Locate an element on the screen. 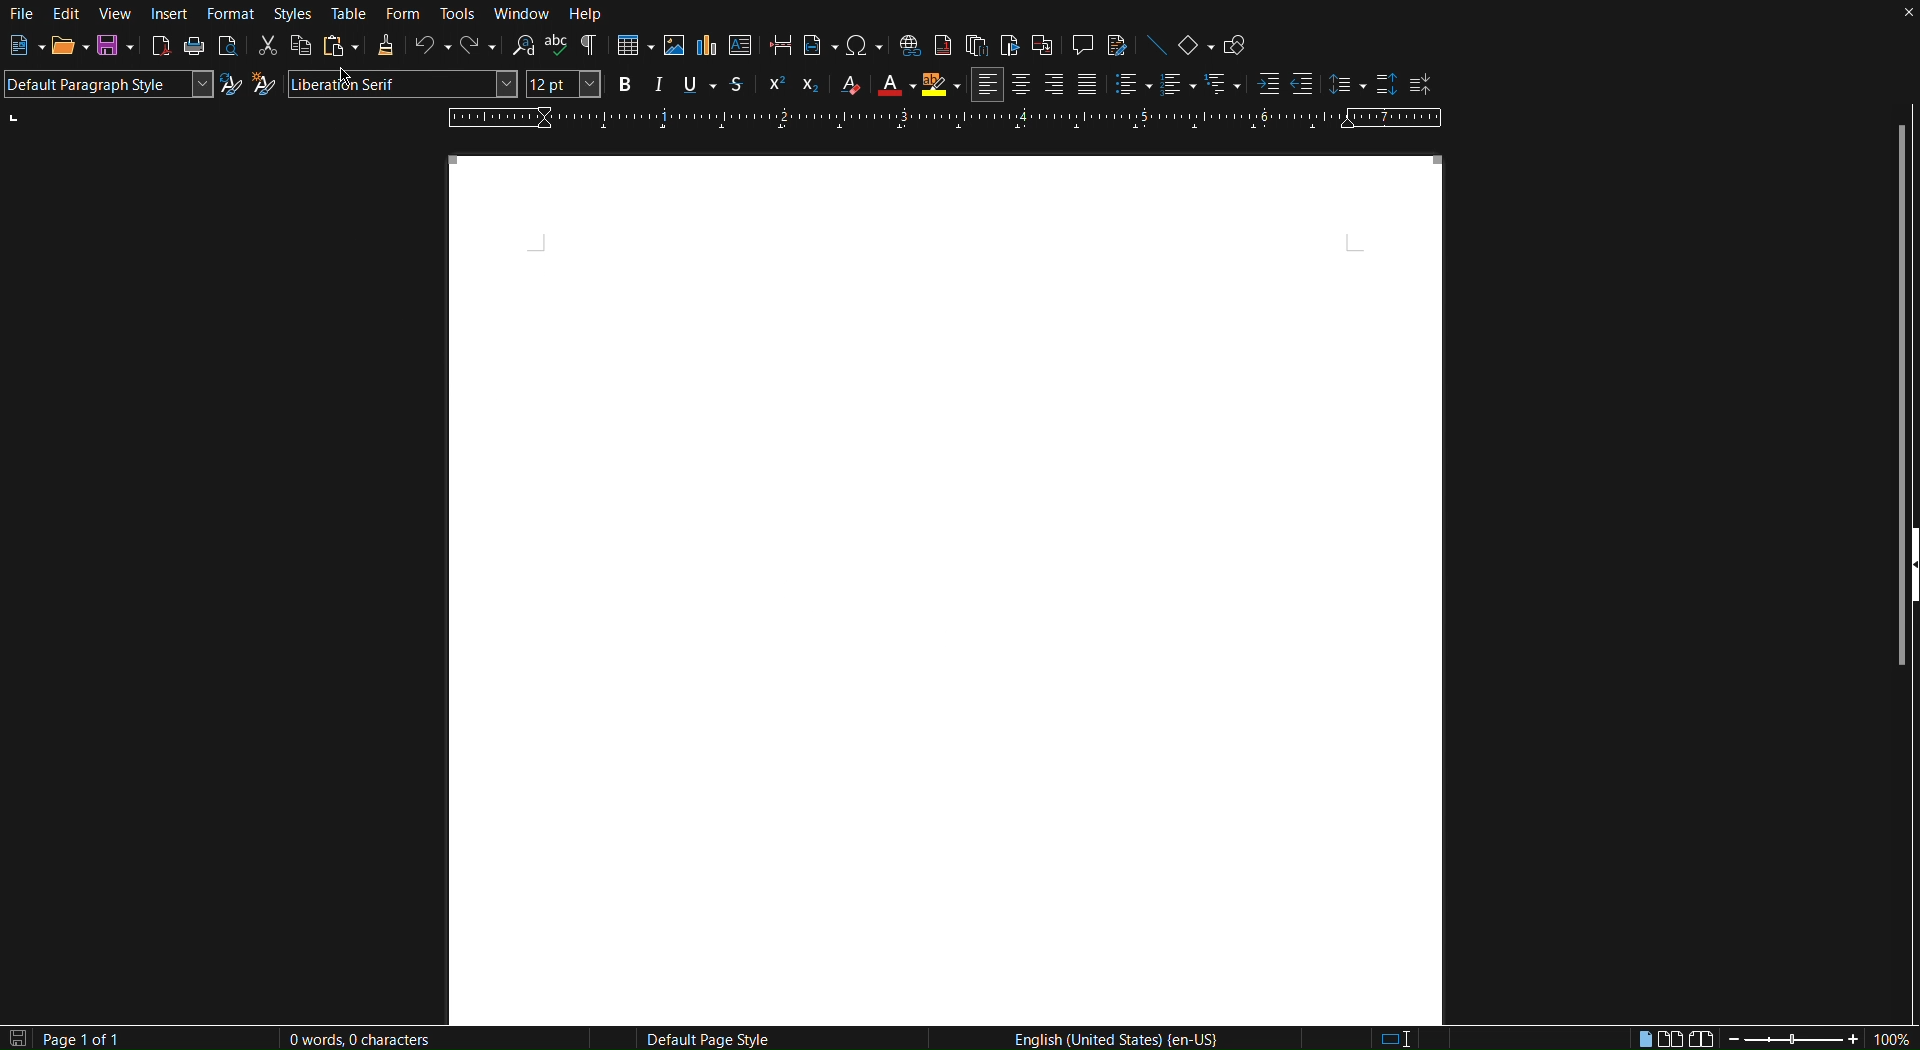 The image size is (1920, 1050). File  is located at coordinates (22, 14).